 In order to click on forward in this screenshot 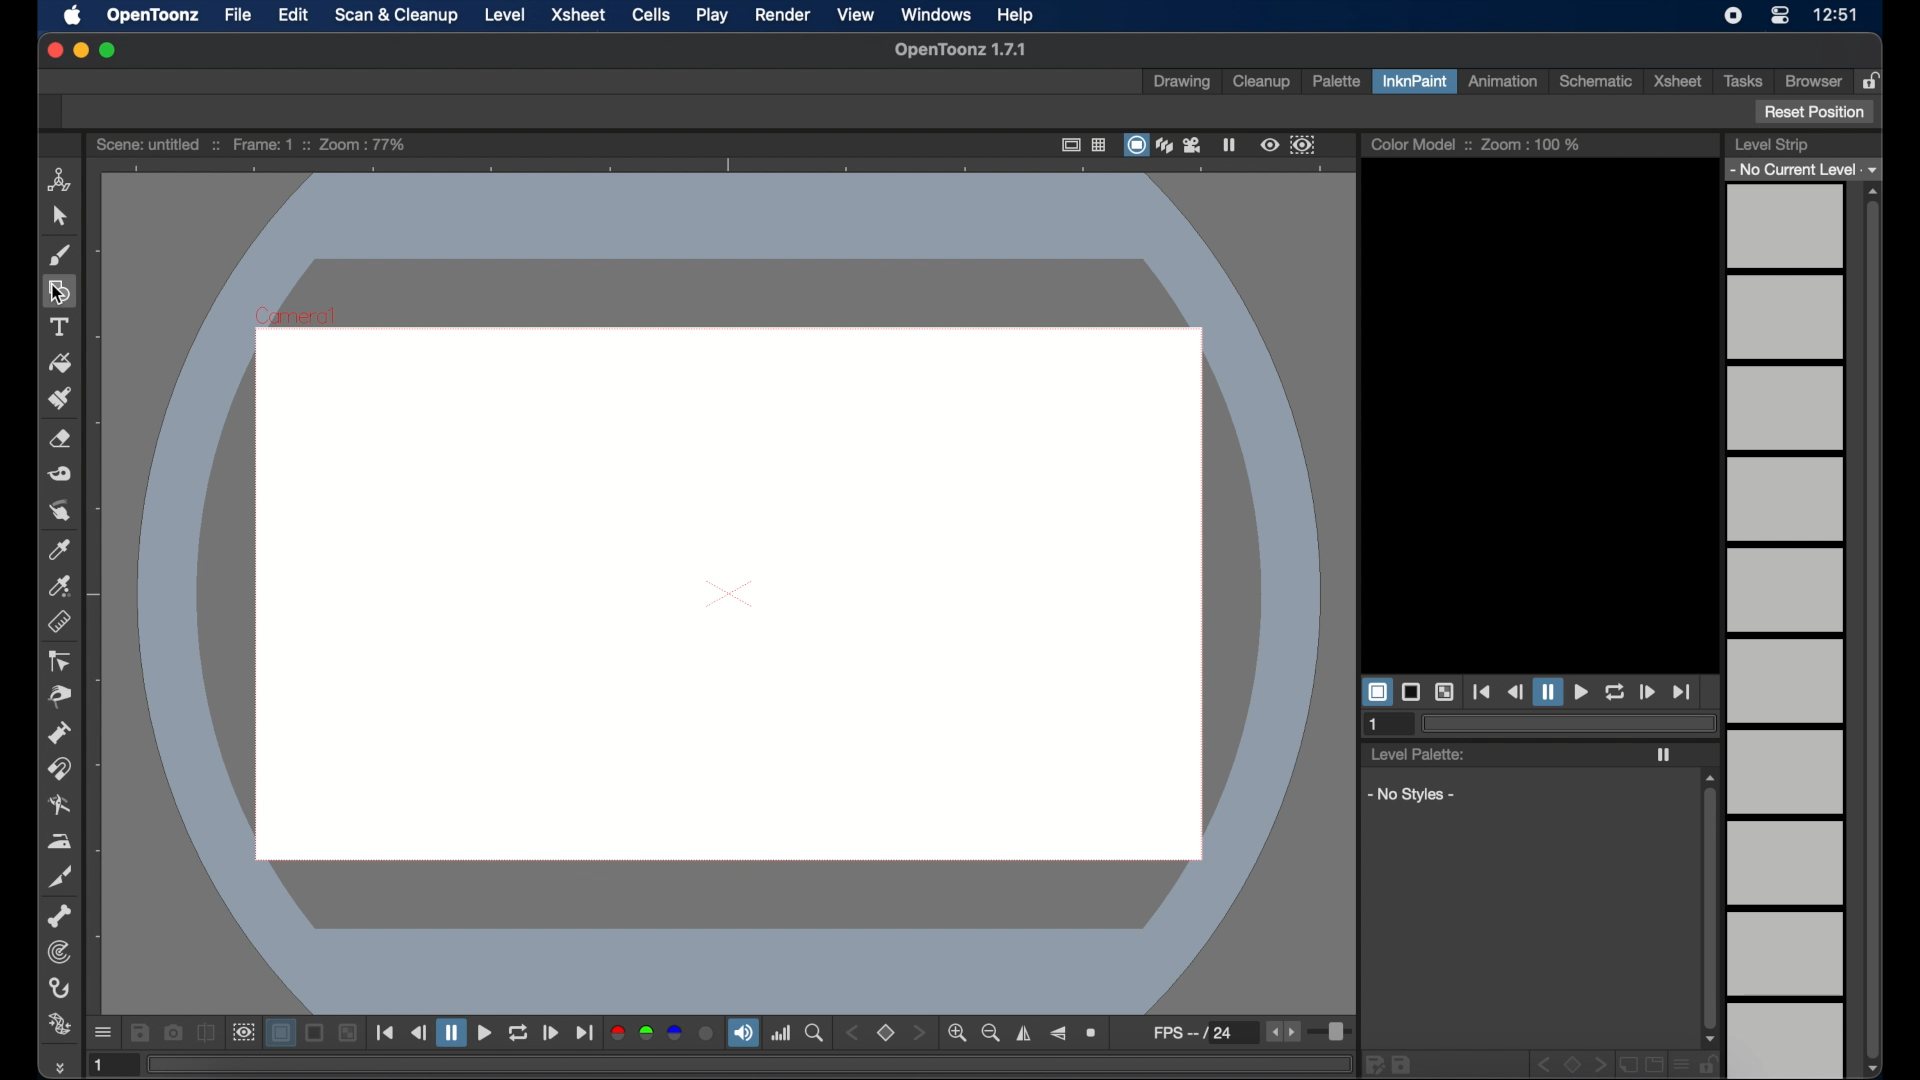, I will do `click(551, 1033)`.